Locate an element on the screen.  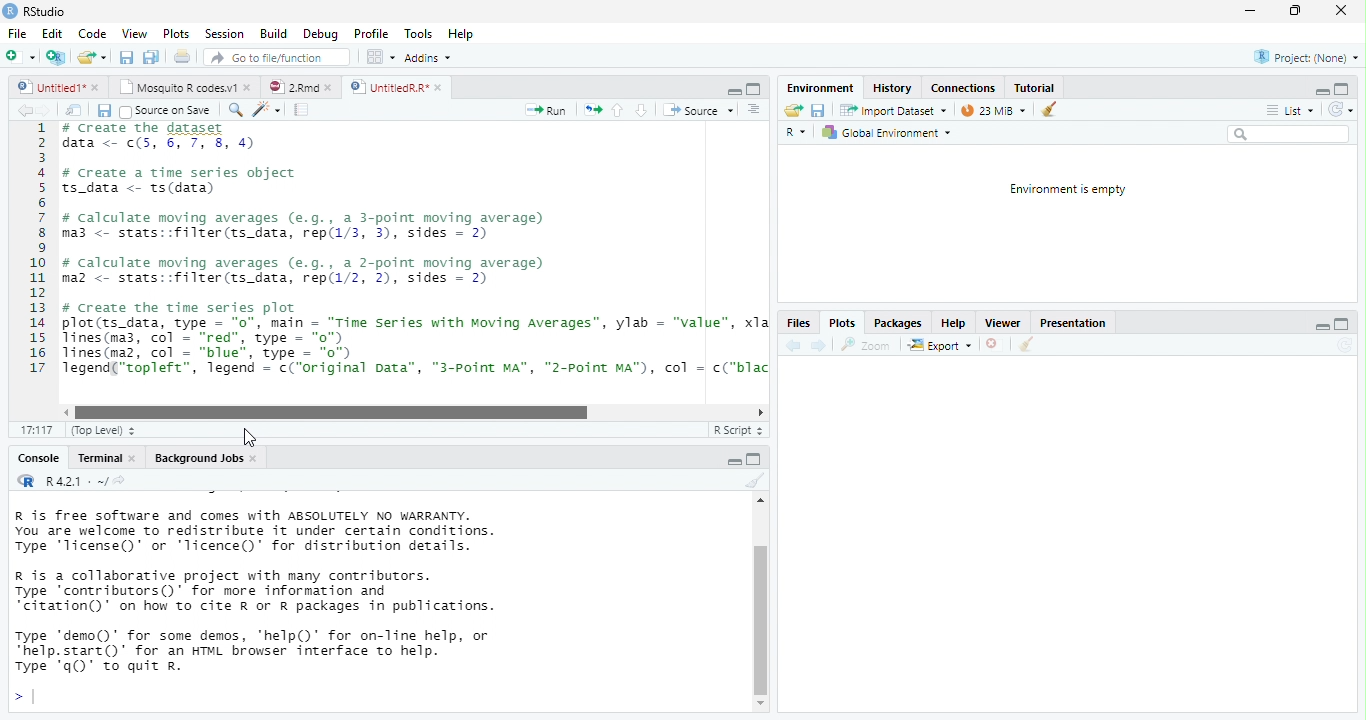
minimize is located at coordinates (1249, 12).